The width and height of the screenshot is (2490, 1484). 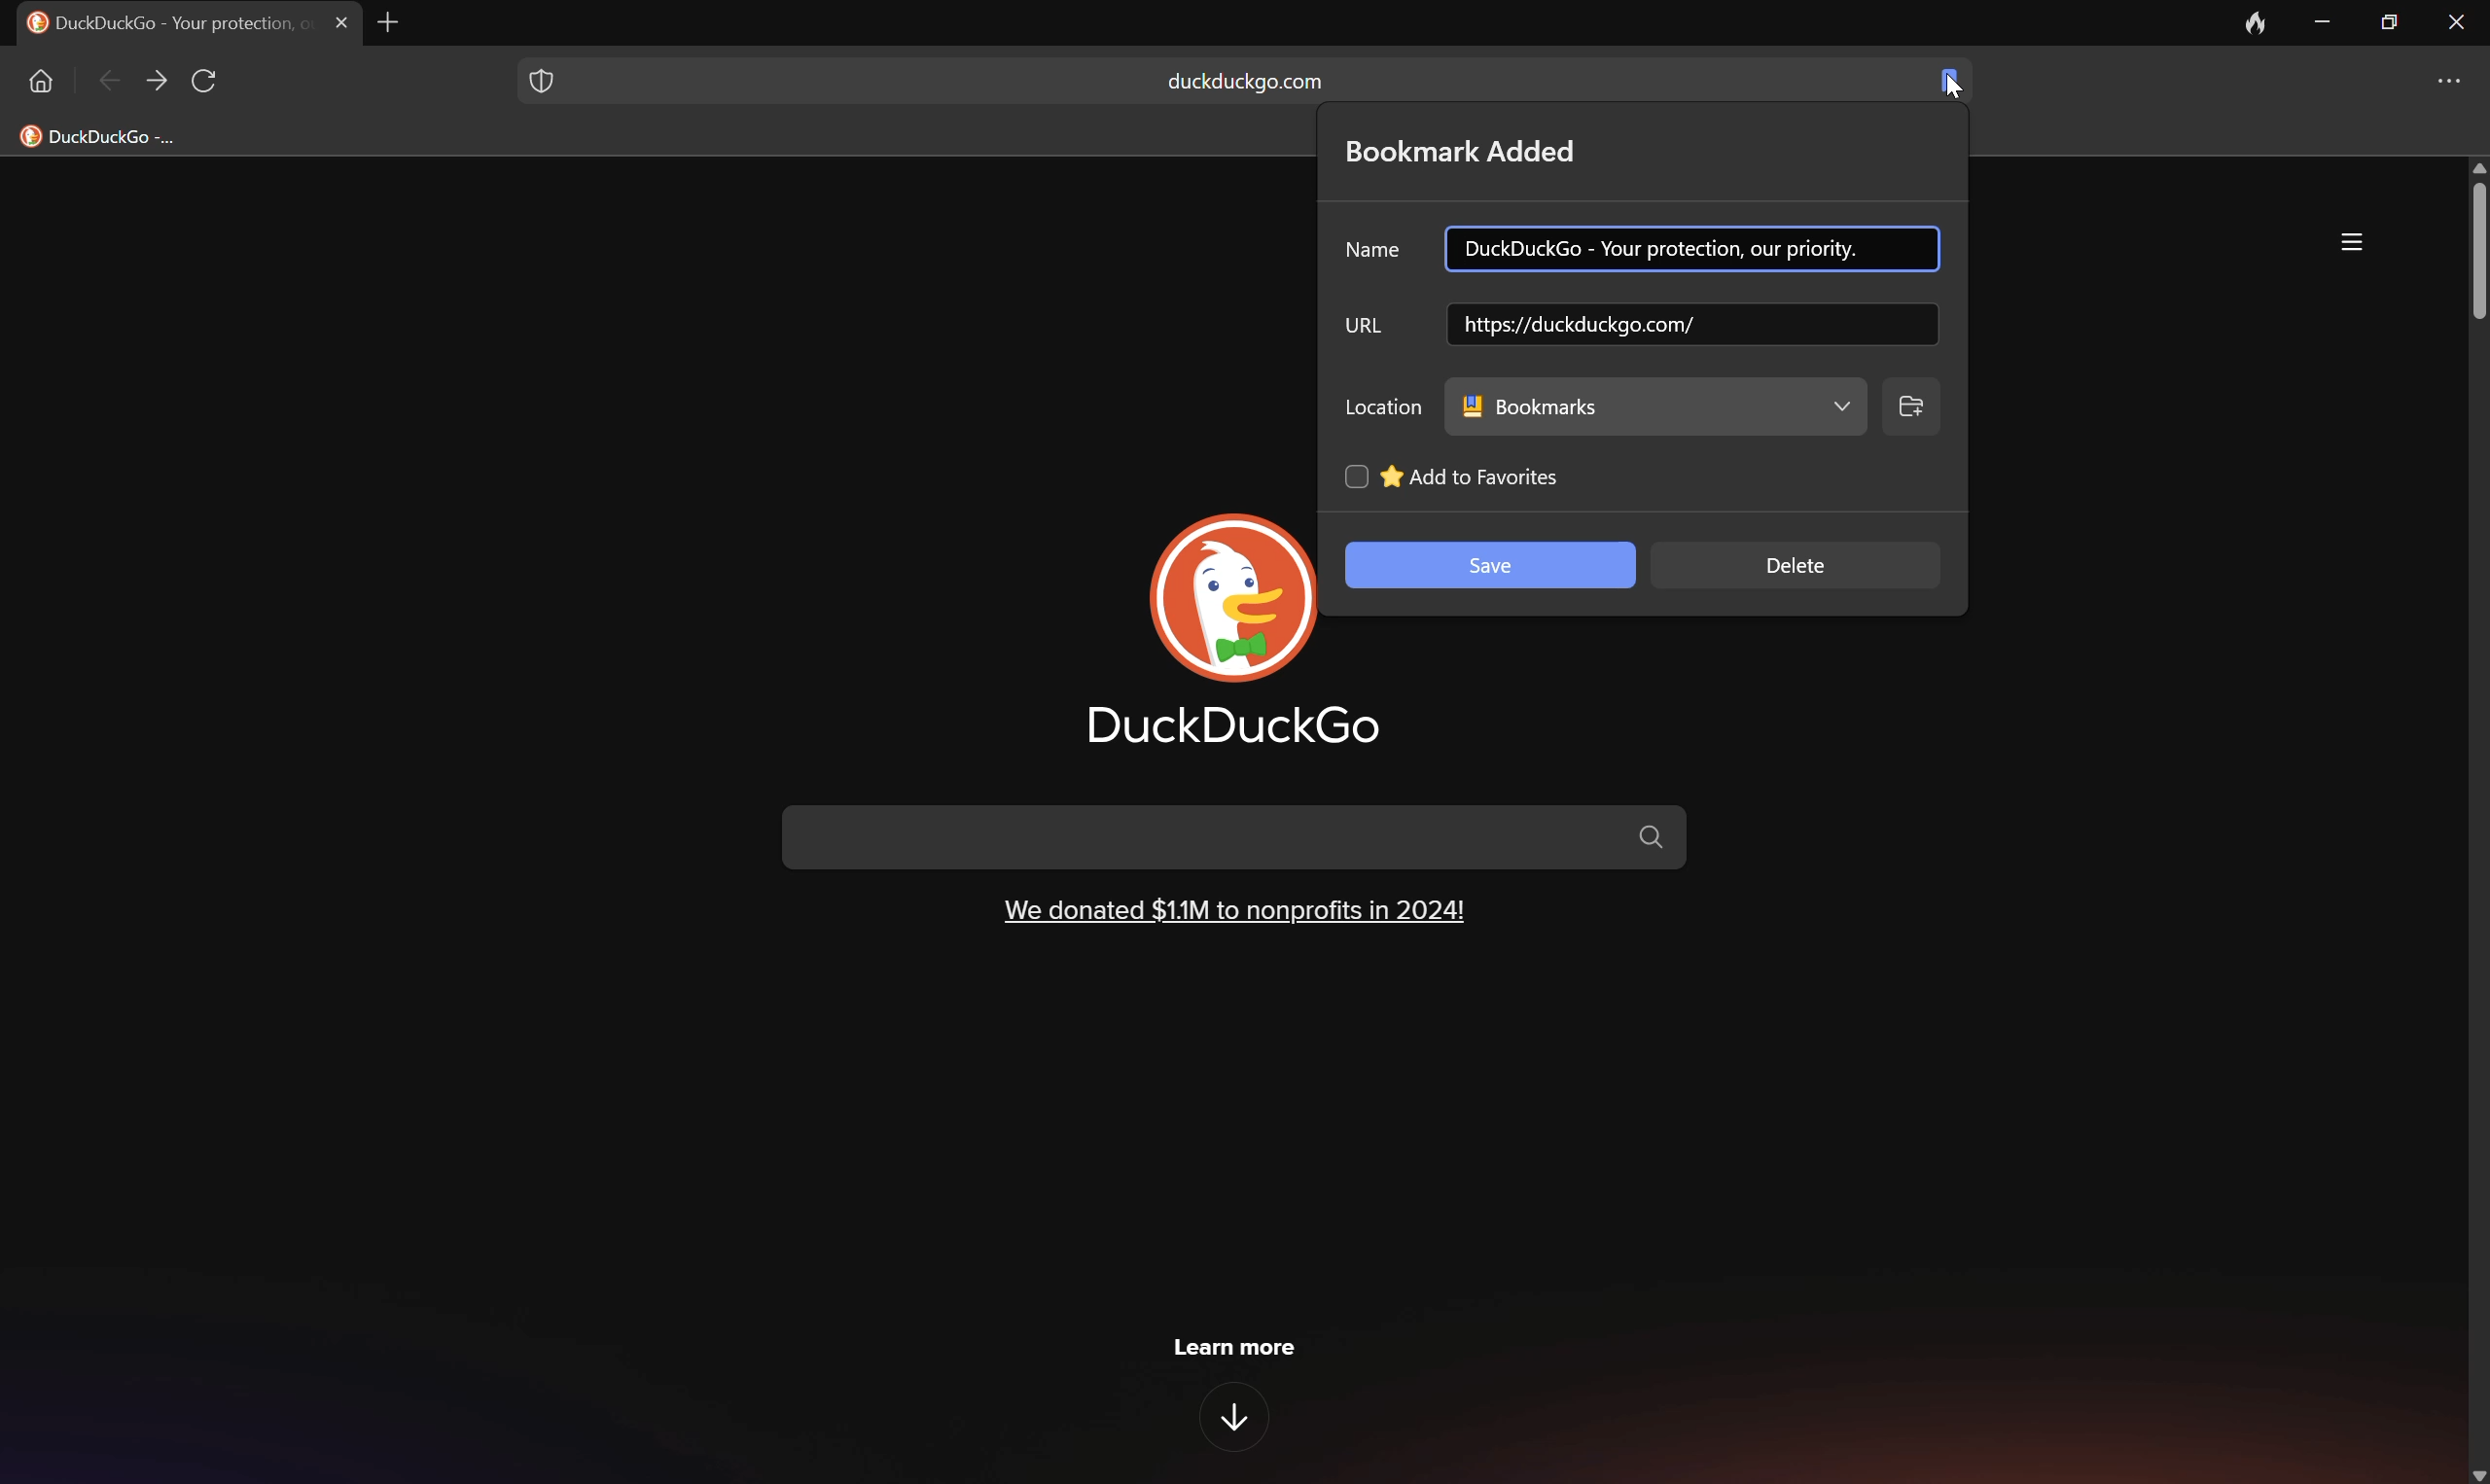 I want to click on Search, so click(x=1237, y=836).